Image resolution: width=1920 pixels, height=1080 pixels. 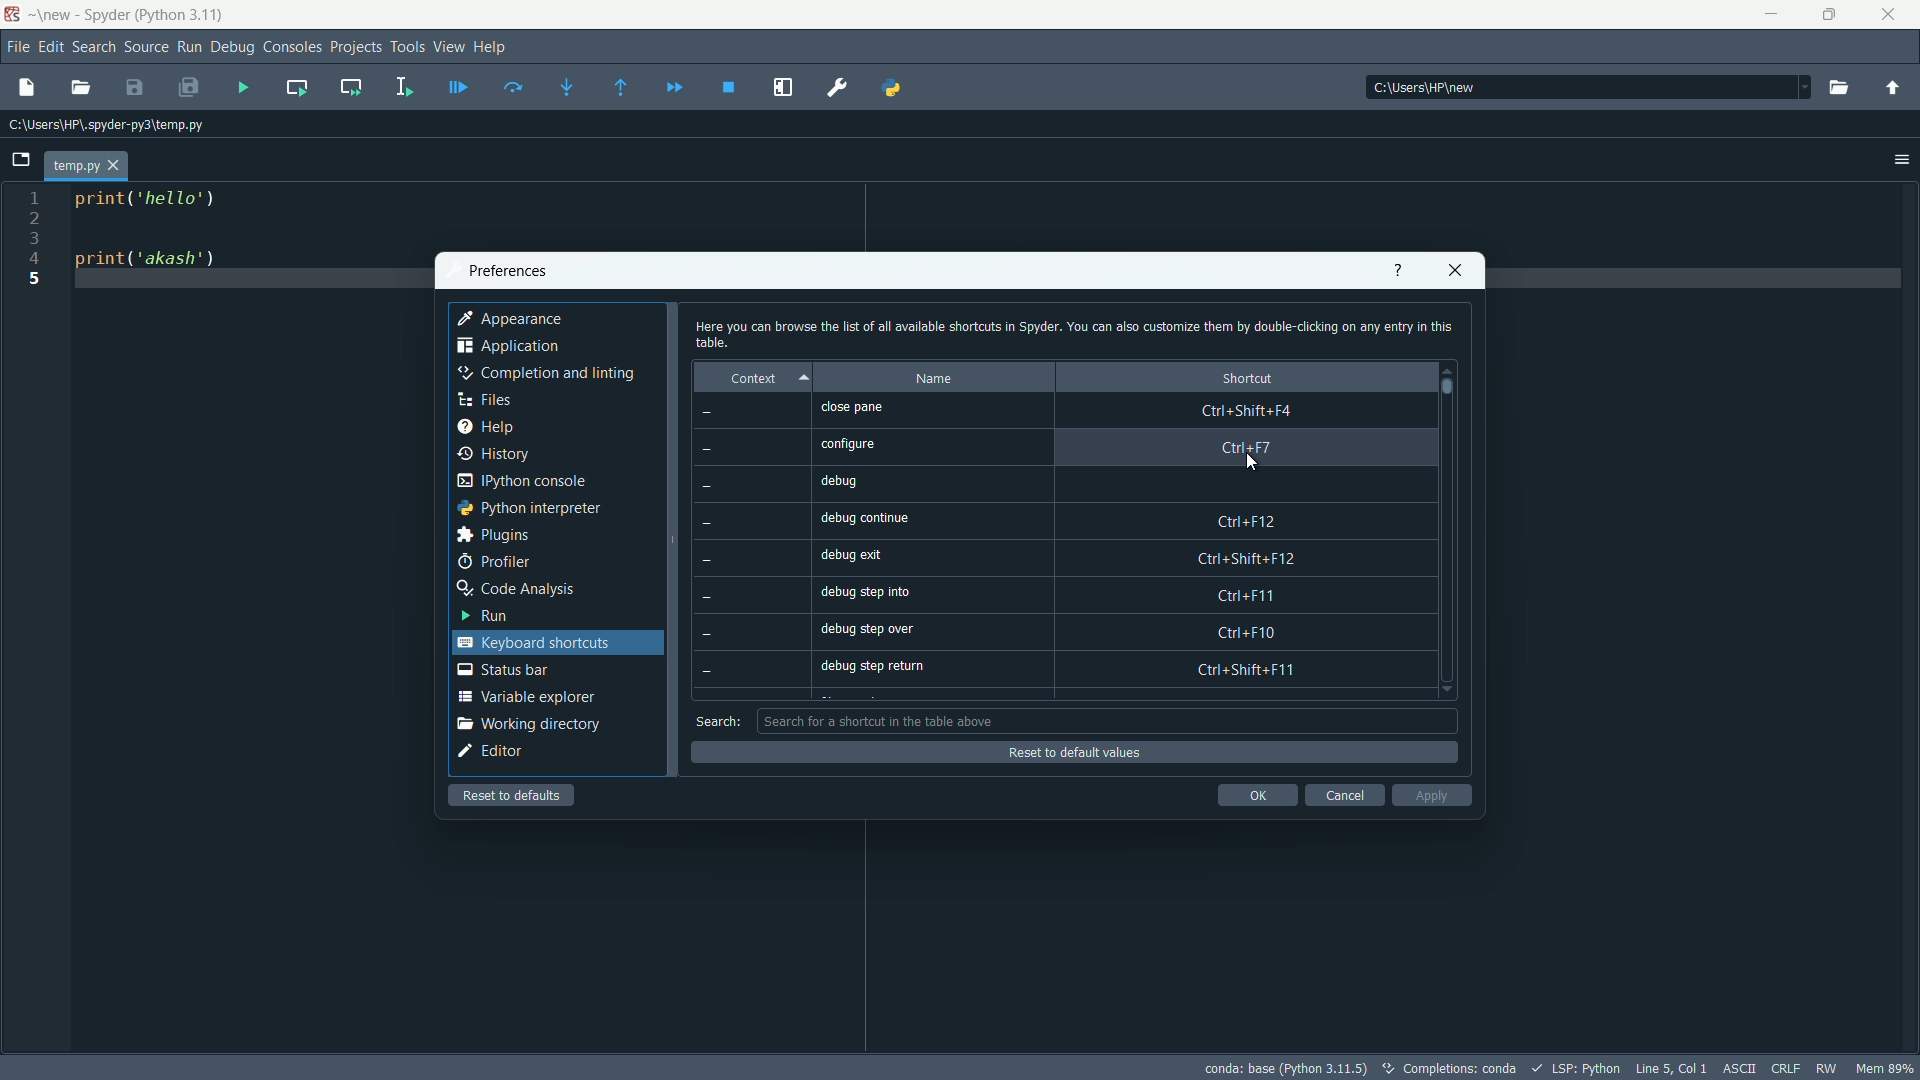 What do you see at coordinates (1894, 15) in the screenshot?
I see `close app` at bounding box center [1894, 15].